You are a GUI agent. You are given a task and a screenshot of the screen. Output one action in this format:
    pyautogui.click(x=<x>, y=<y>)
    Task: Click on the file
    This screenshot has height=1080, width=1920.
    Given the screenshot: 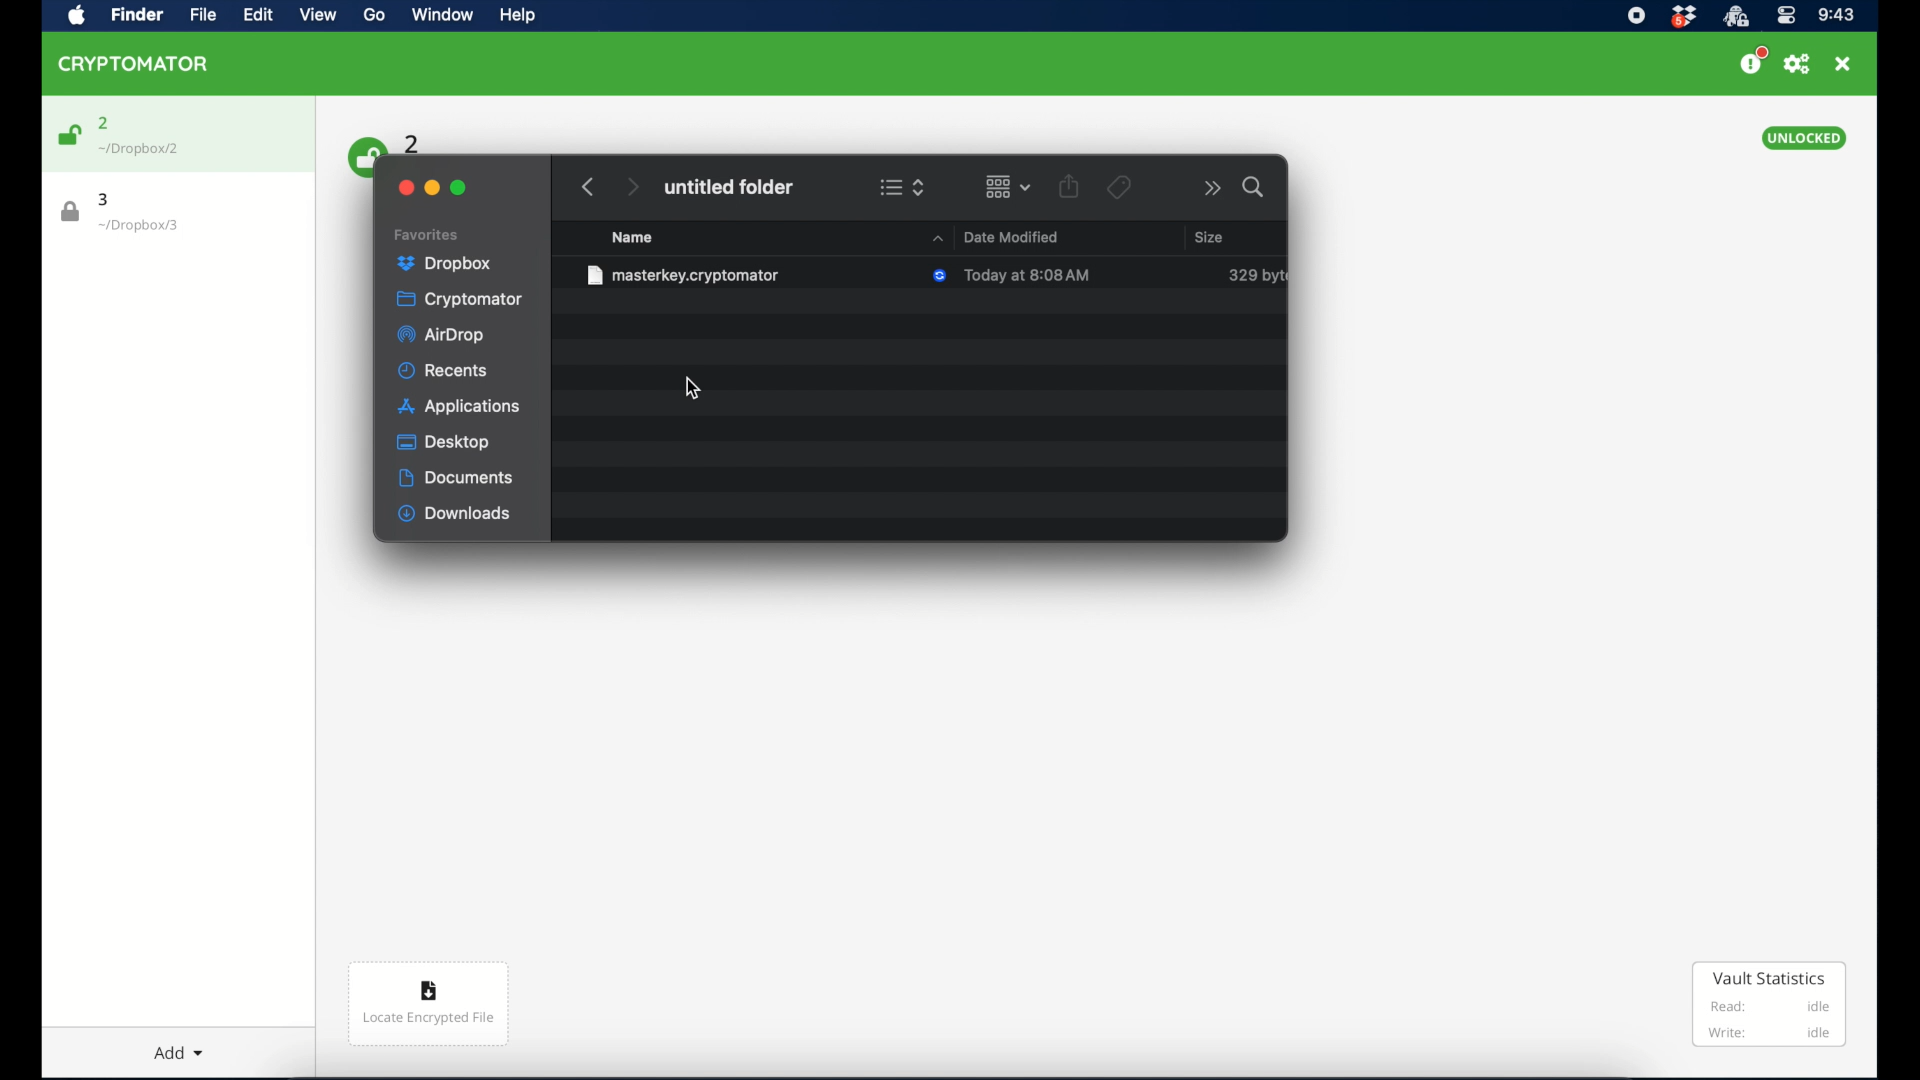 What is the action you would take?
    pyautogui.click(x=198, y=15)
    